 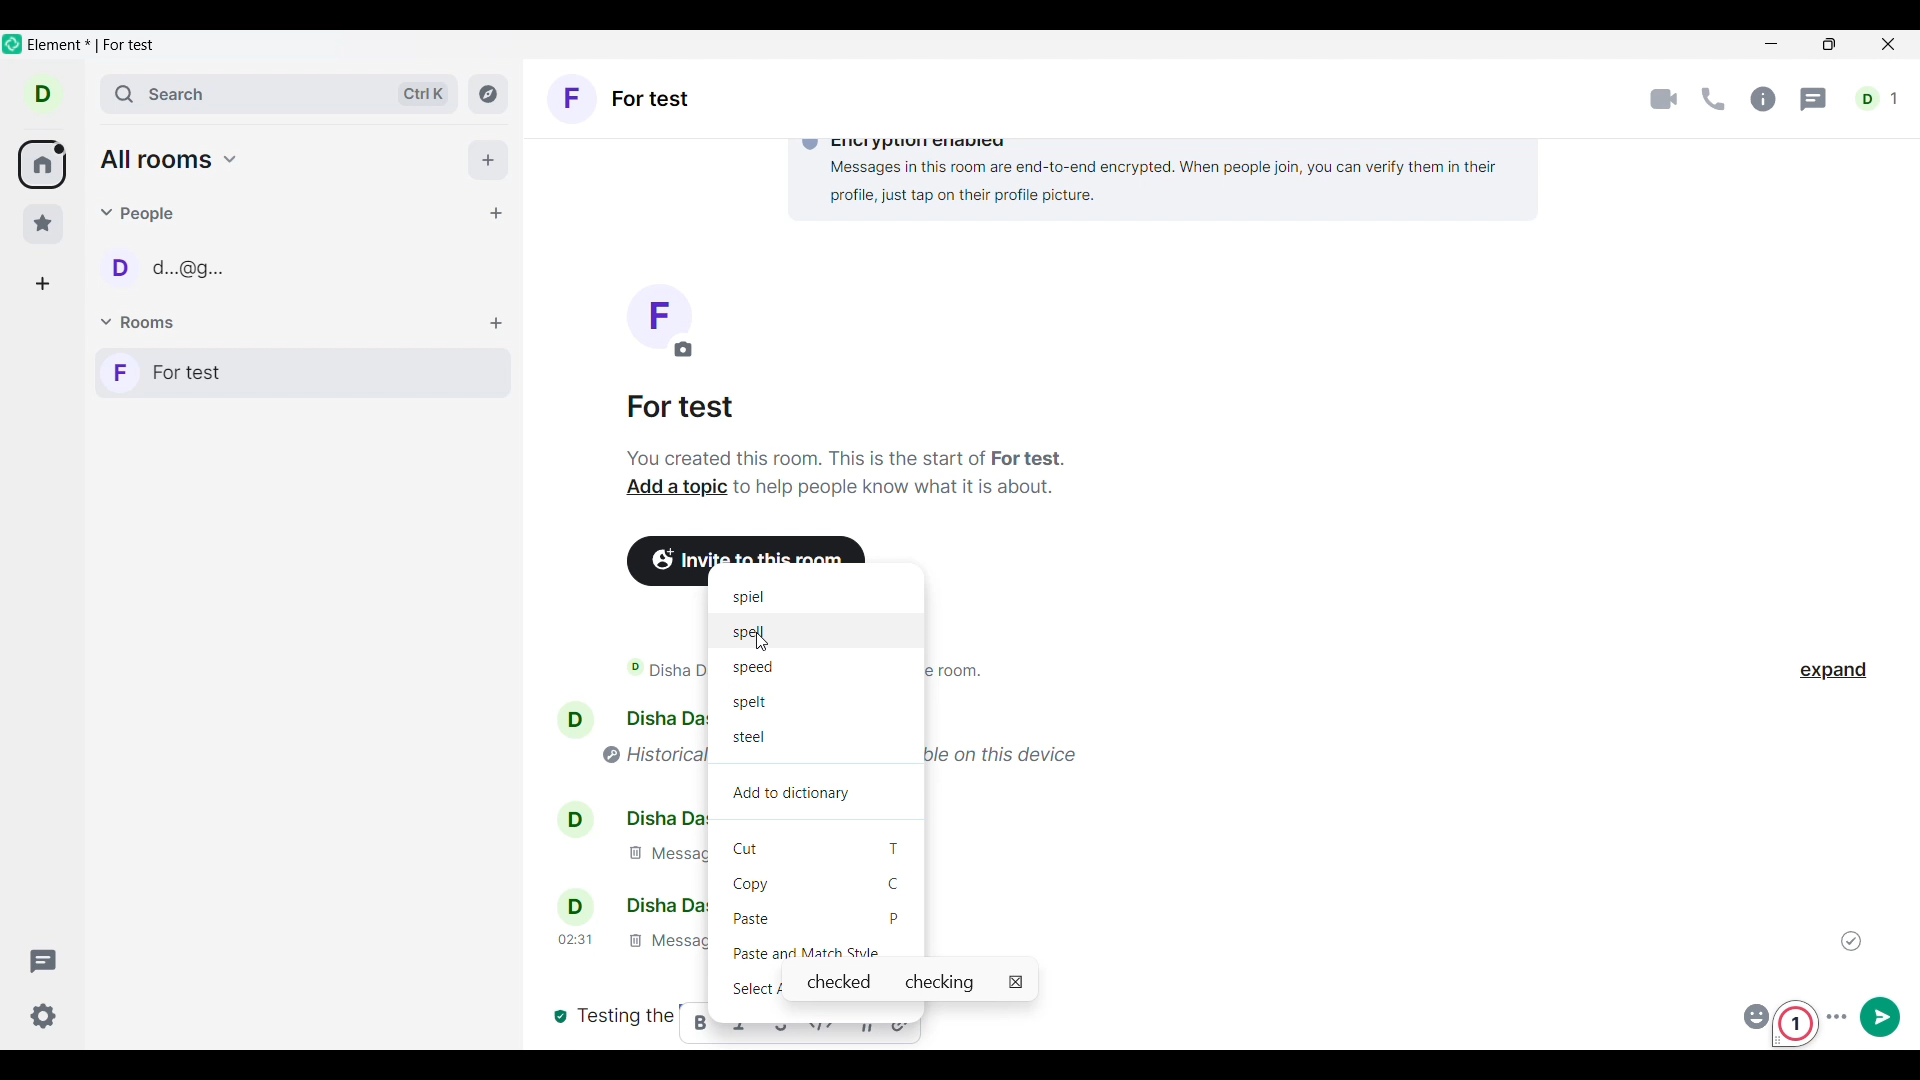 What do you see at coordinates (52, 98) in the screenshot?
I see `D` at bounding box center [52, 98].